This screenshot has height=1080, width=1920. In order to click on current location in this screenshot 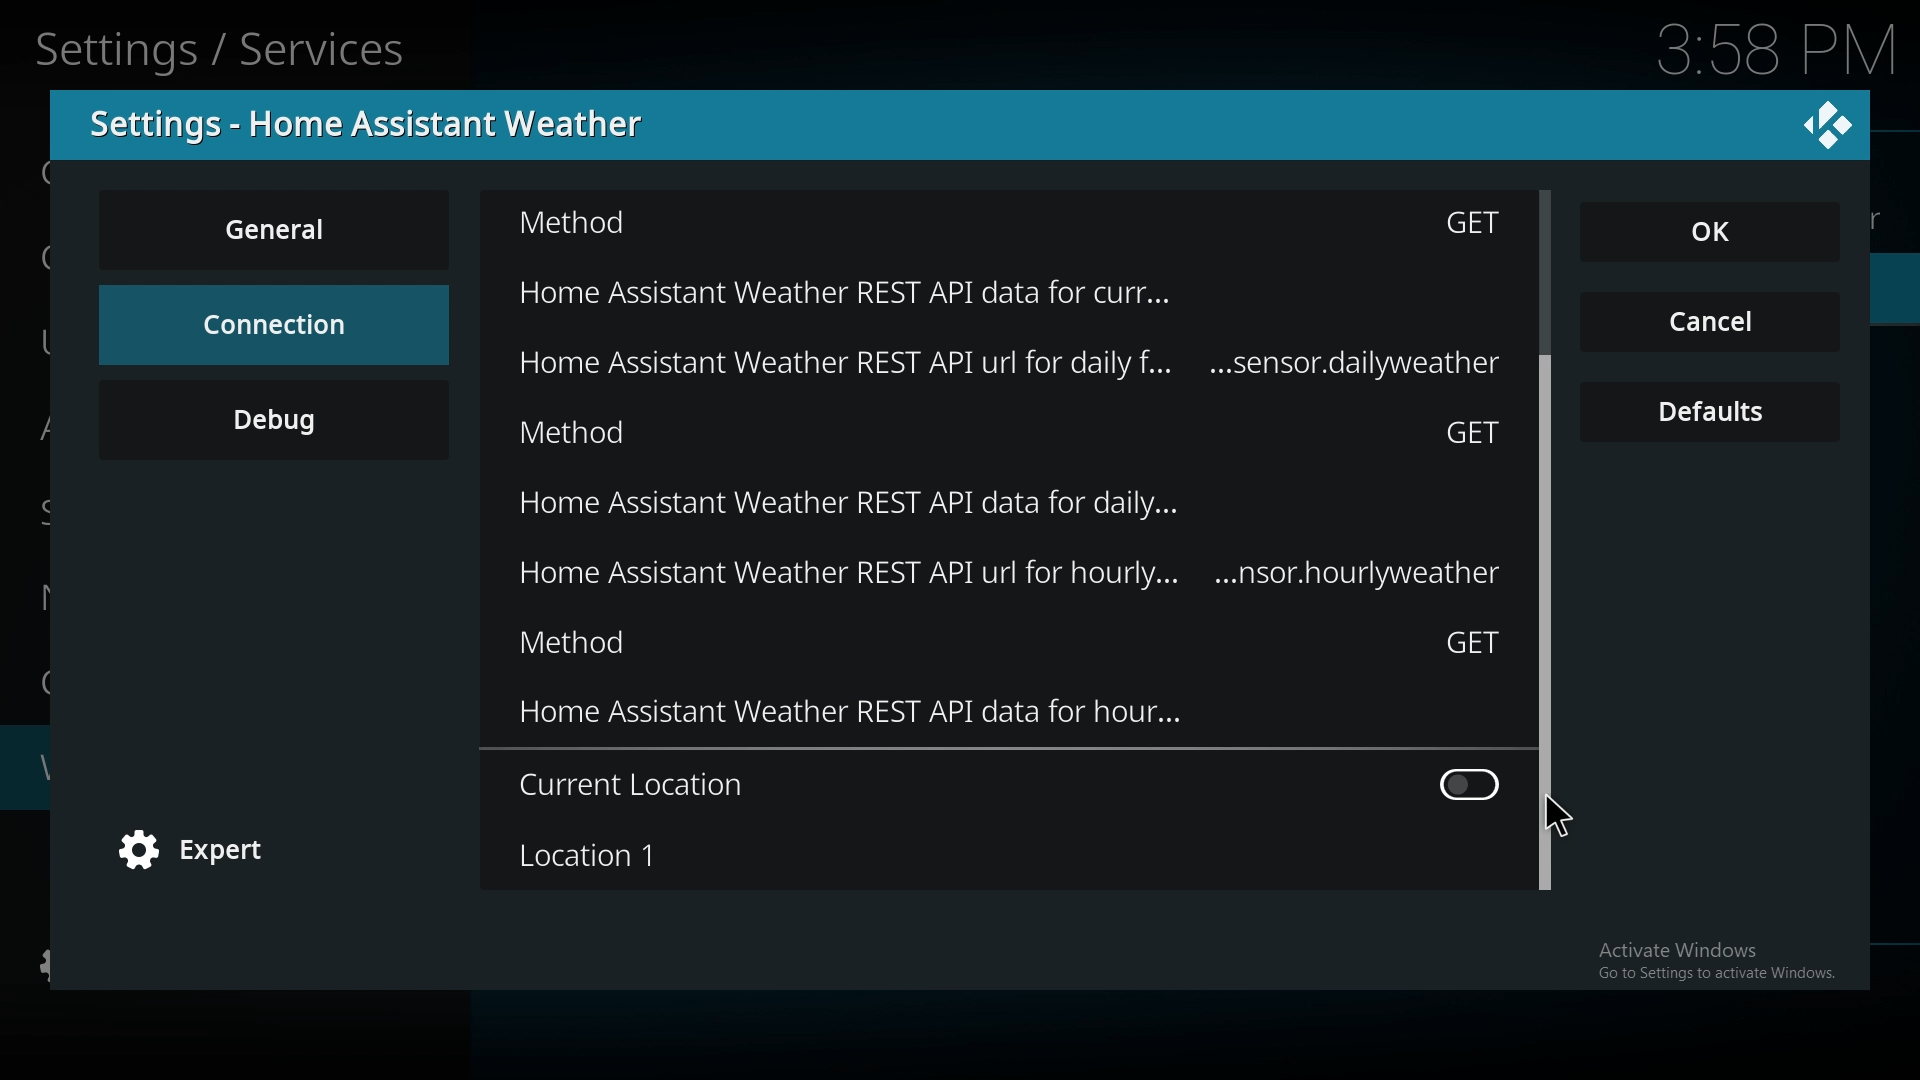, I will do `click(1008, 785)`.